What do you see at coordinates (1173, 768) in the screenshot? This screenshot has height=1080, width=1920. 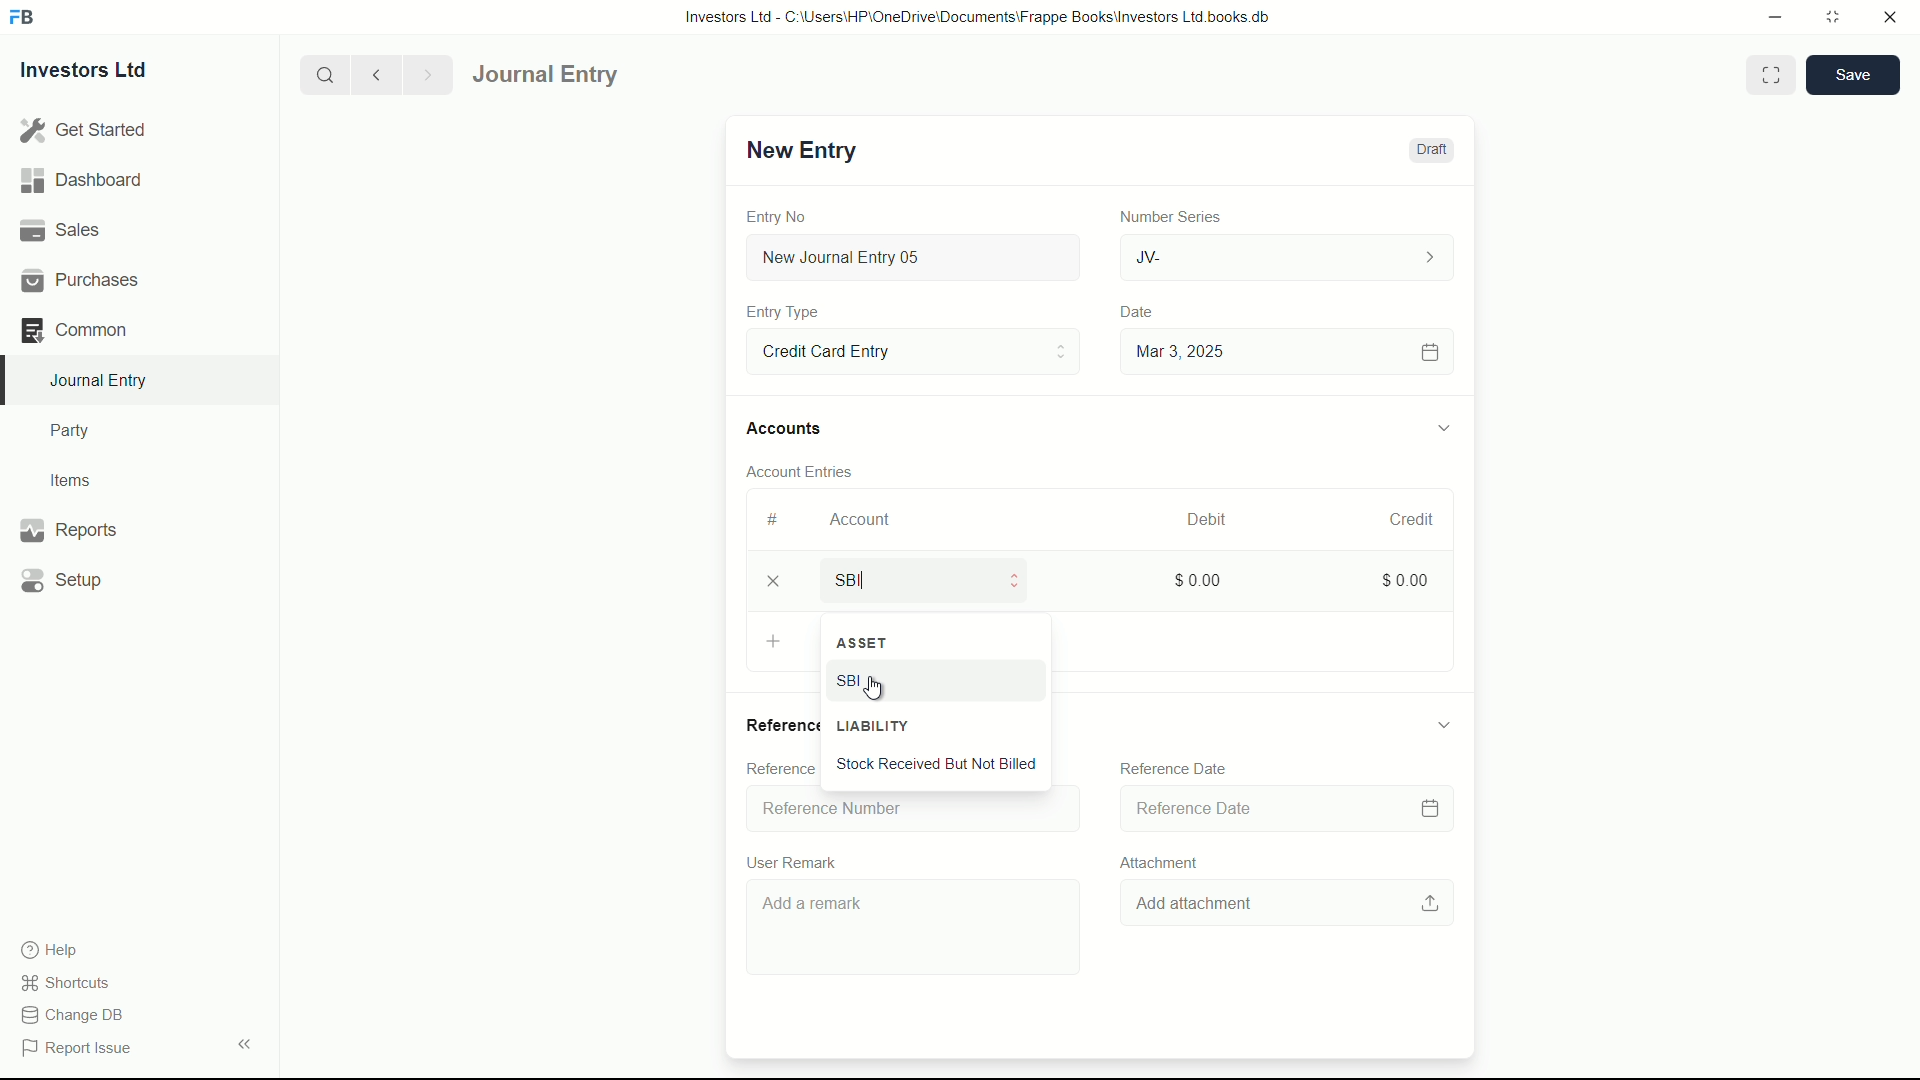 I see `Reference Date` at bounding box center [1173, 768].